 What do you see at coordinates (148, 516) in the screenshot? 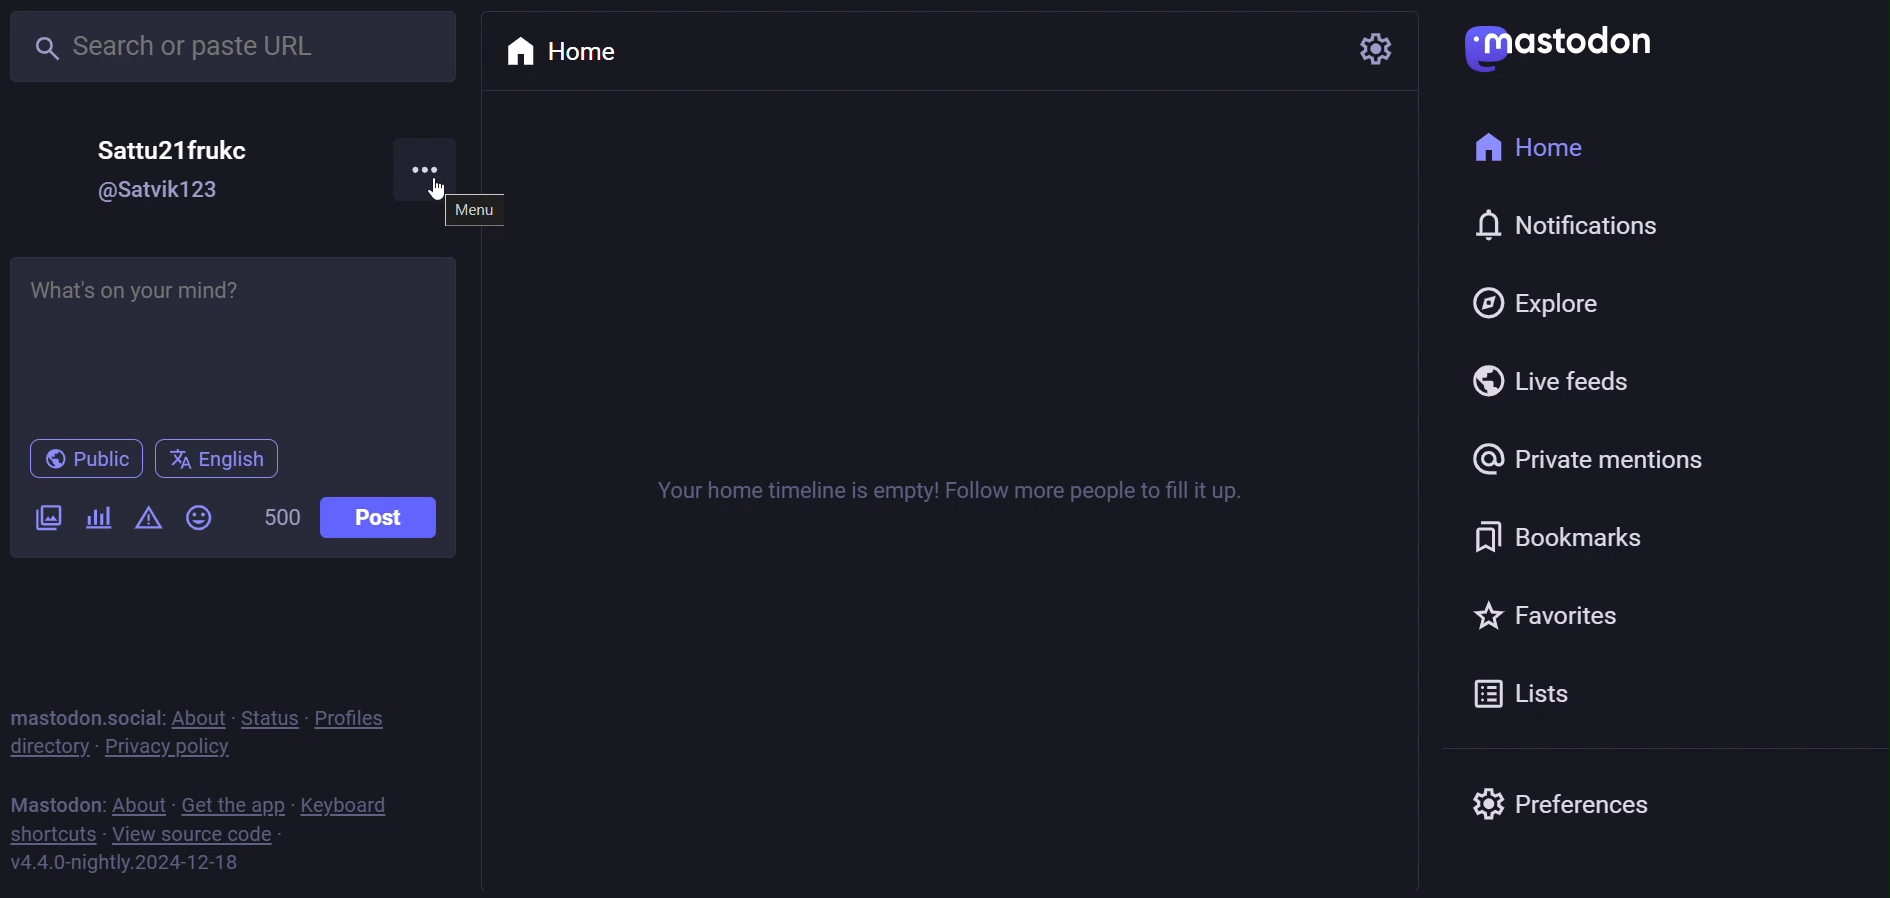
I see `content warning` at bounding box center [148, 516].